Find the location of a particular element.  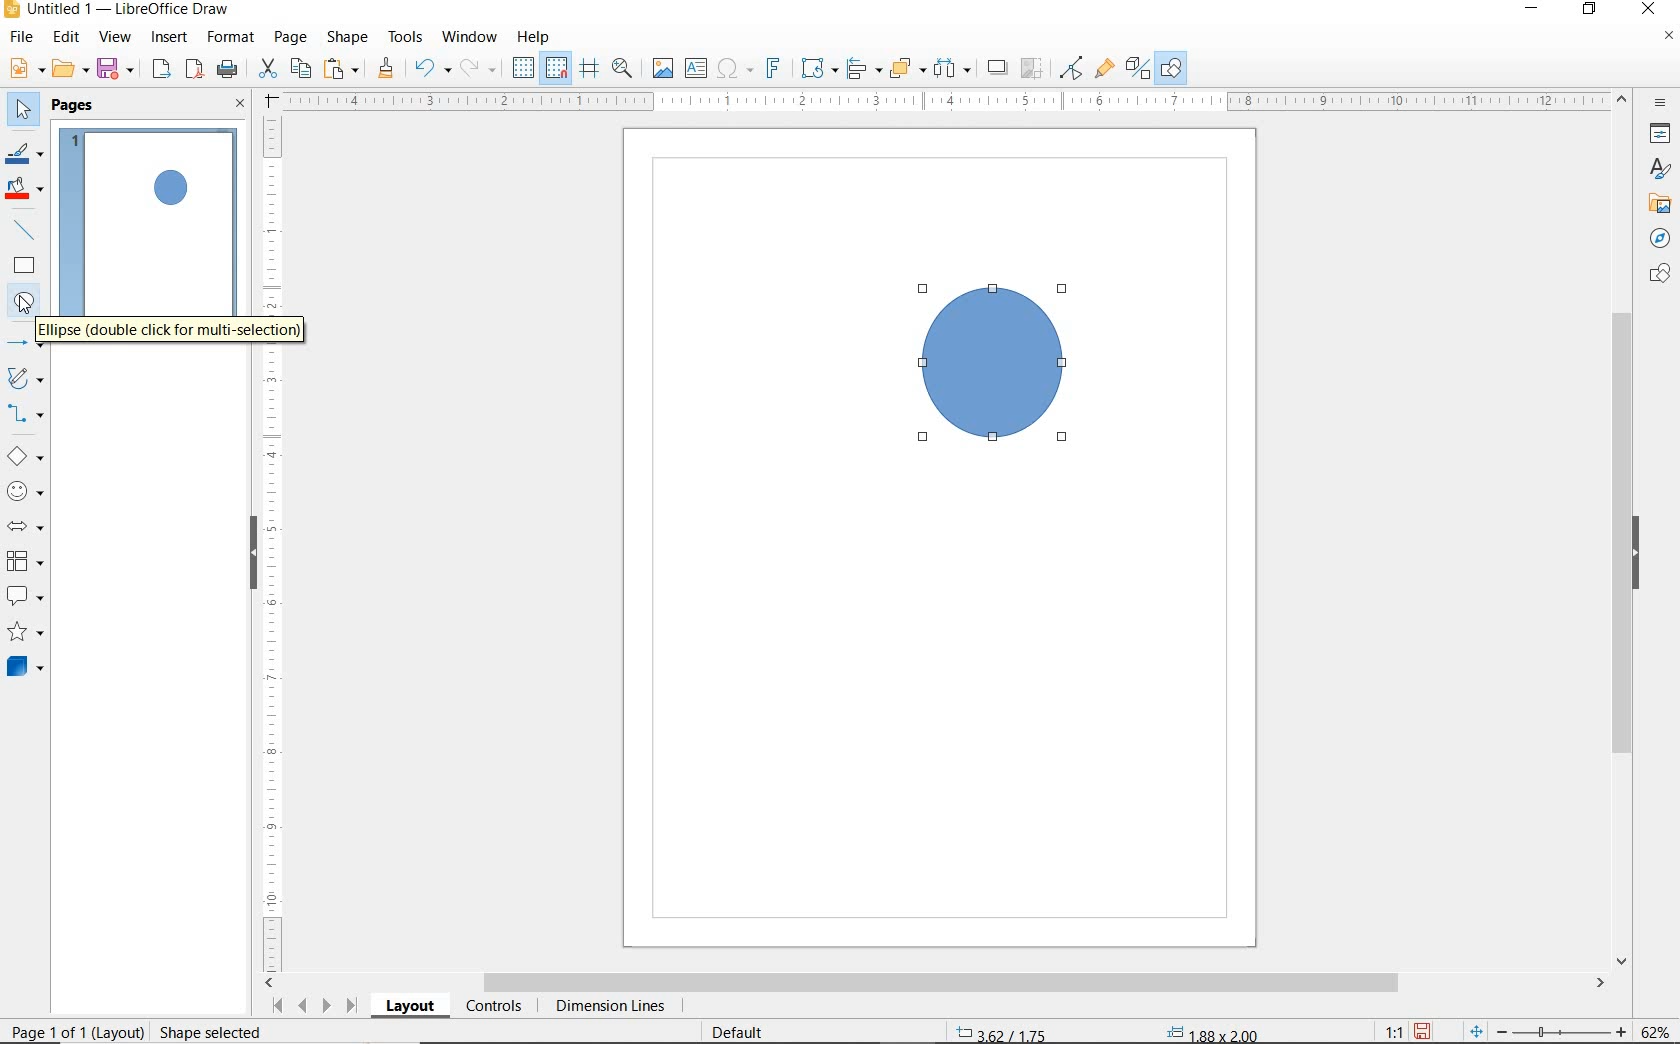

INSERT FONTWORK TEXT is located at coordinates (771, 68).